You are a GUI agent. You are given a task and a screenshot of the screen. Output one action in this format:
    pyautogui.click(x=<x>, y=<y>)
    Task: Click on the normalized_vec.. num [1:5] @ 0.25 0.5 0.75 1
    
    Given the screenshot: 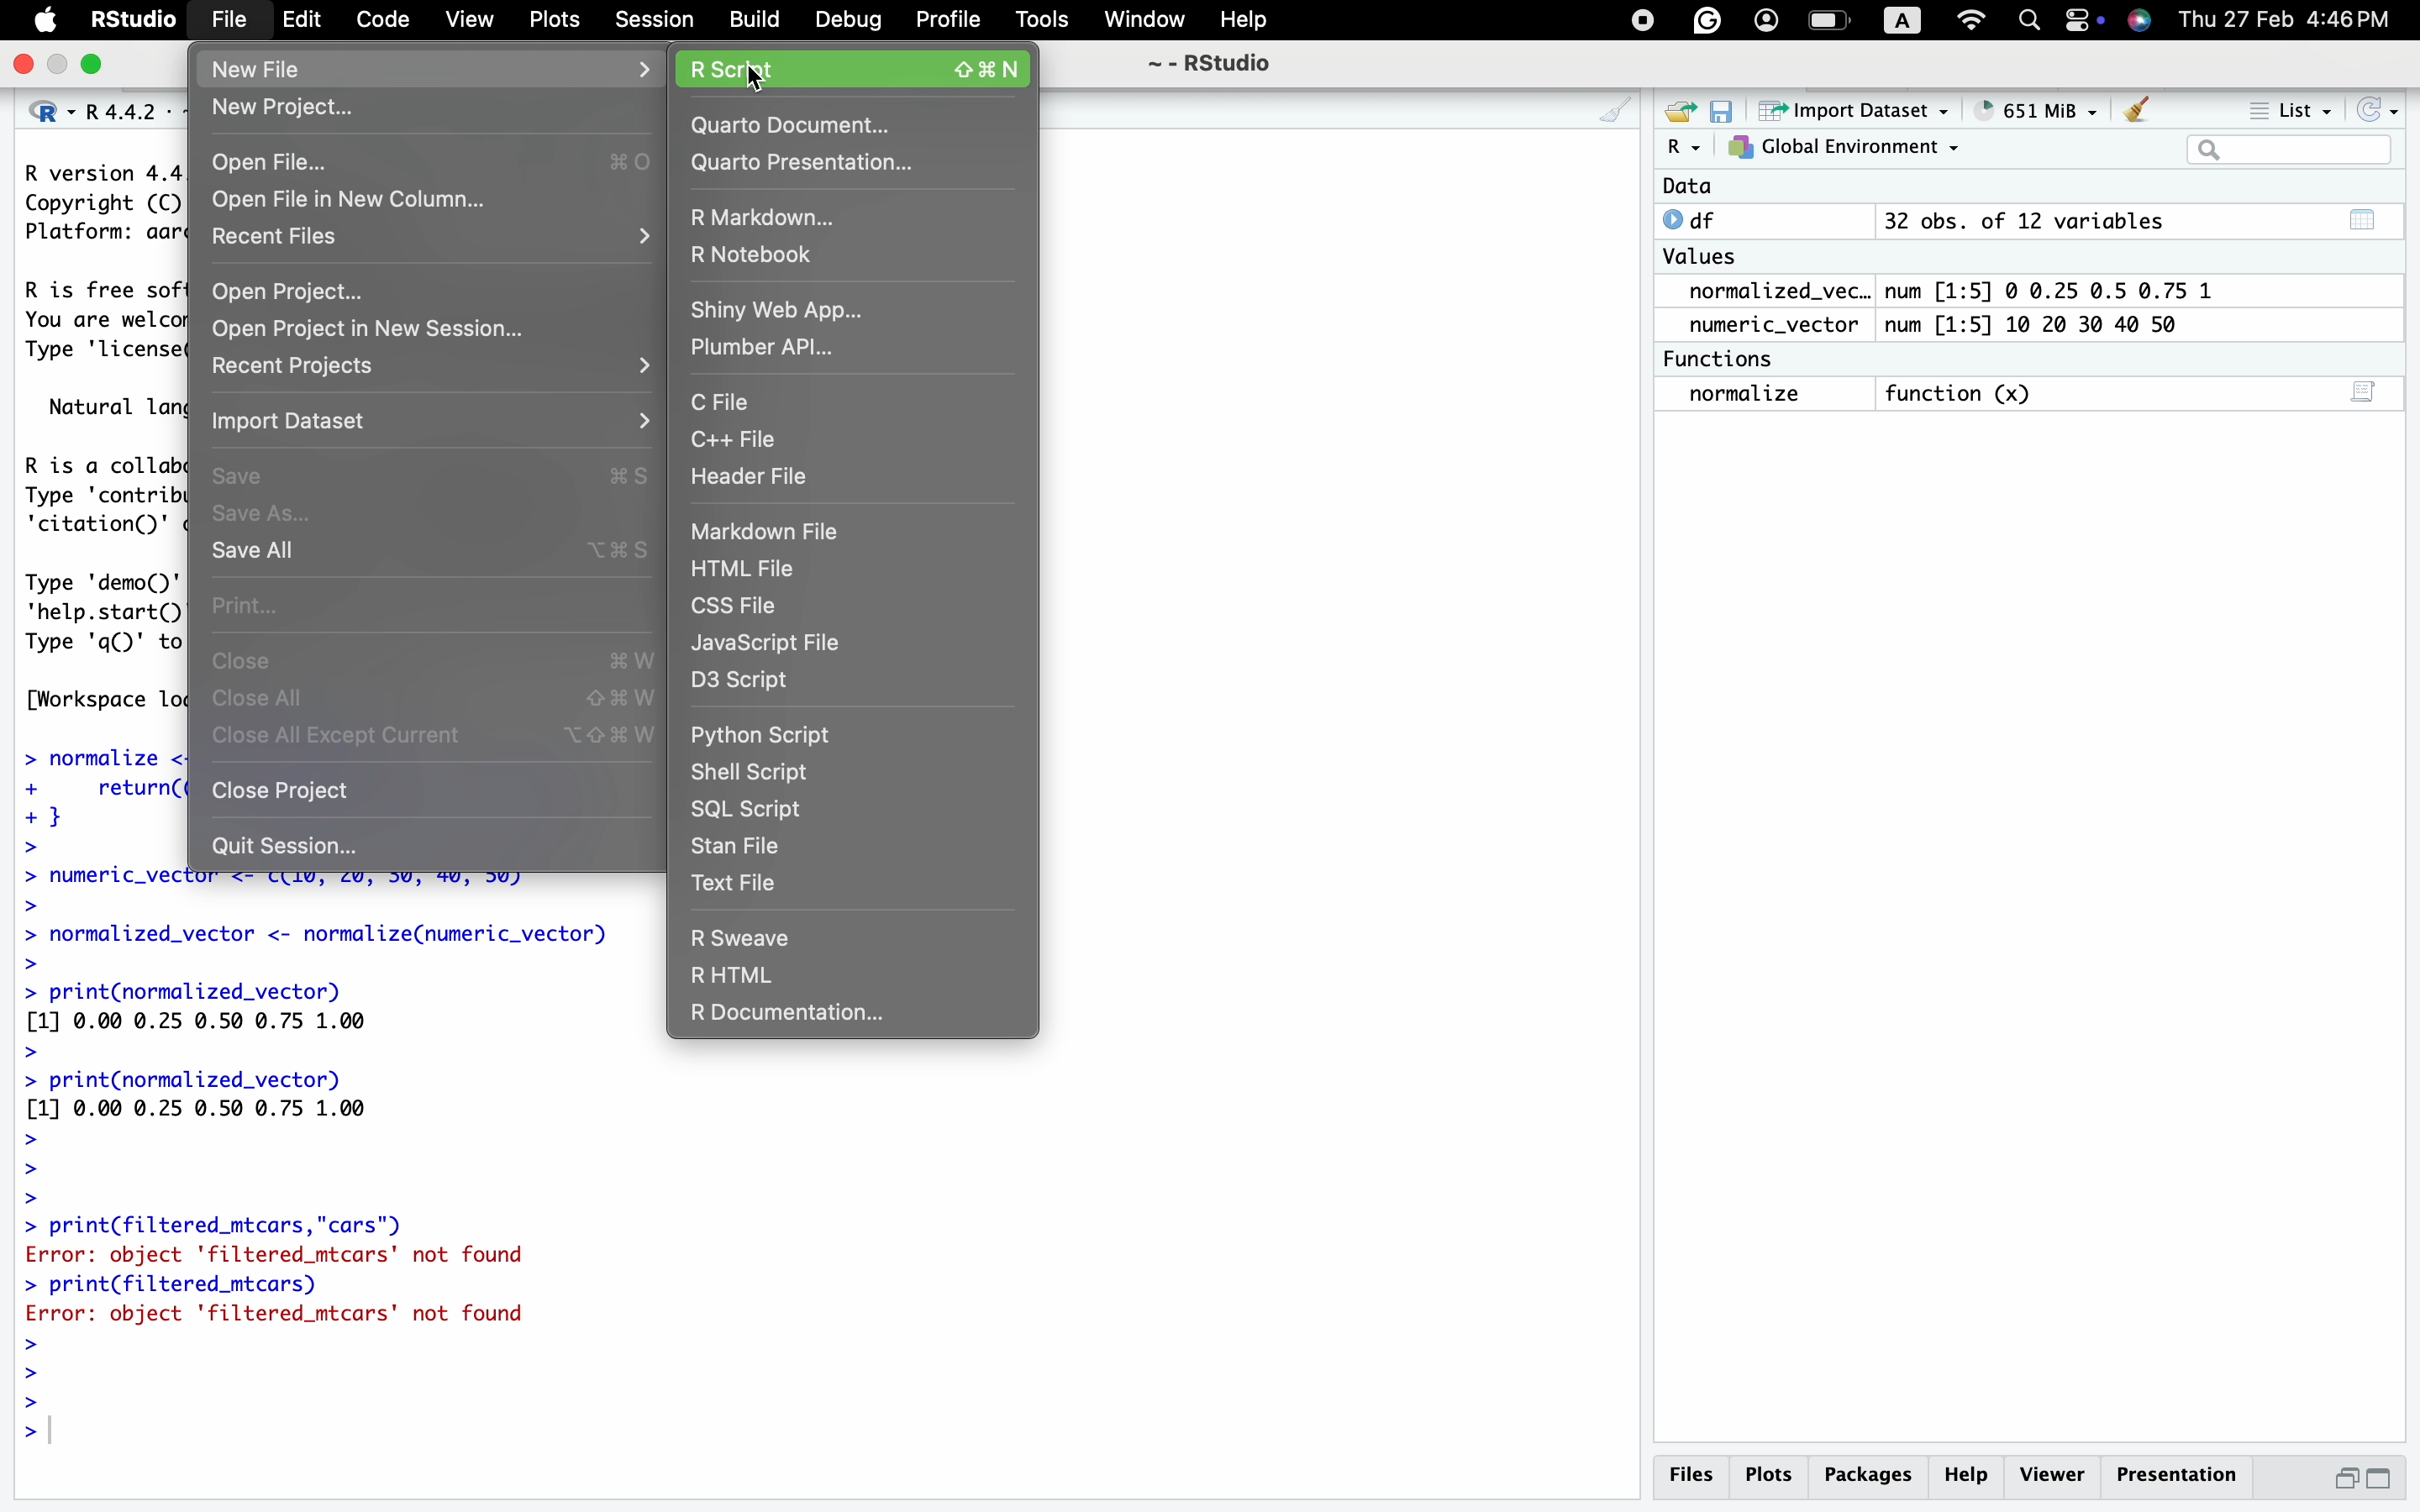 What is the action you would take?
    pyautogui.click(x=1958, y=290)
    